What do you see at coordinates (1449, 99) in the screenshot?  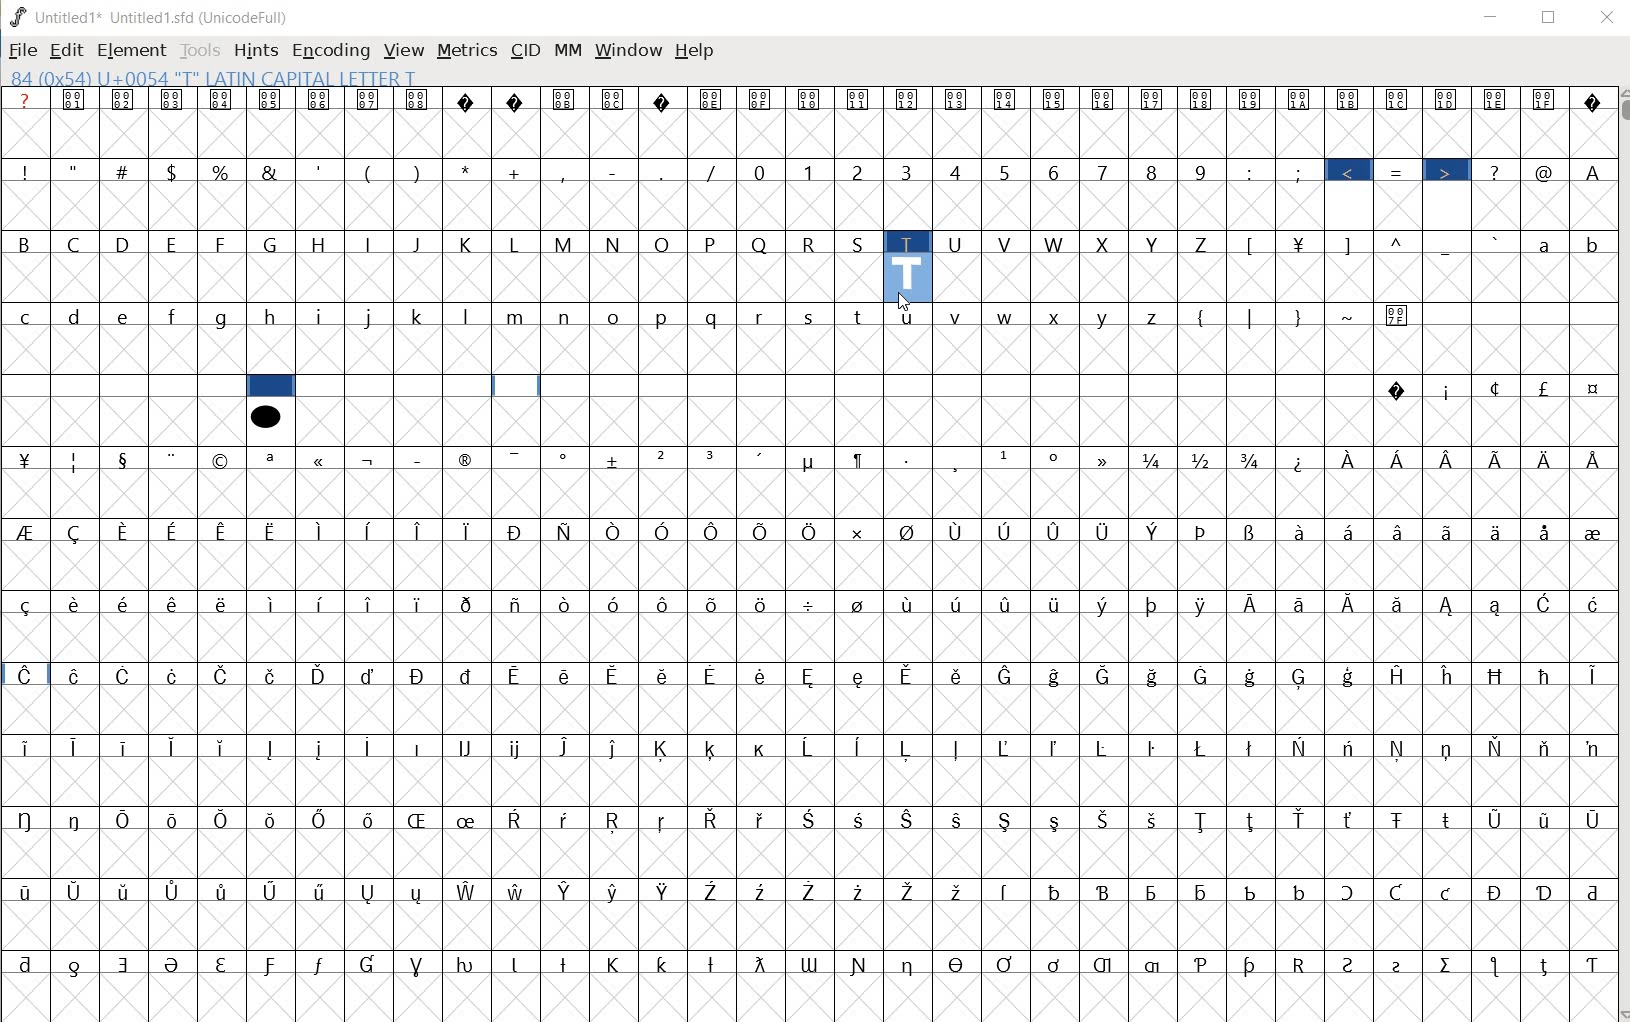 I see `Symbol` at bounding box center [1449, 99].